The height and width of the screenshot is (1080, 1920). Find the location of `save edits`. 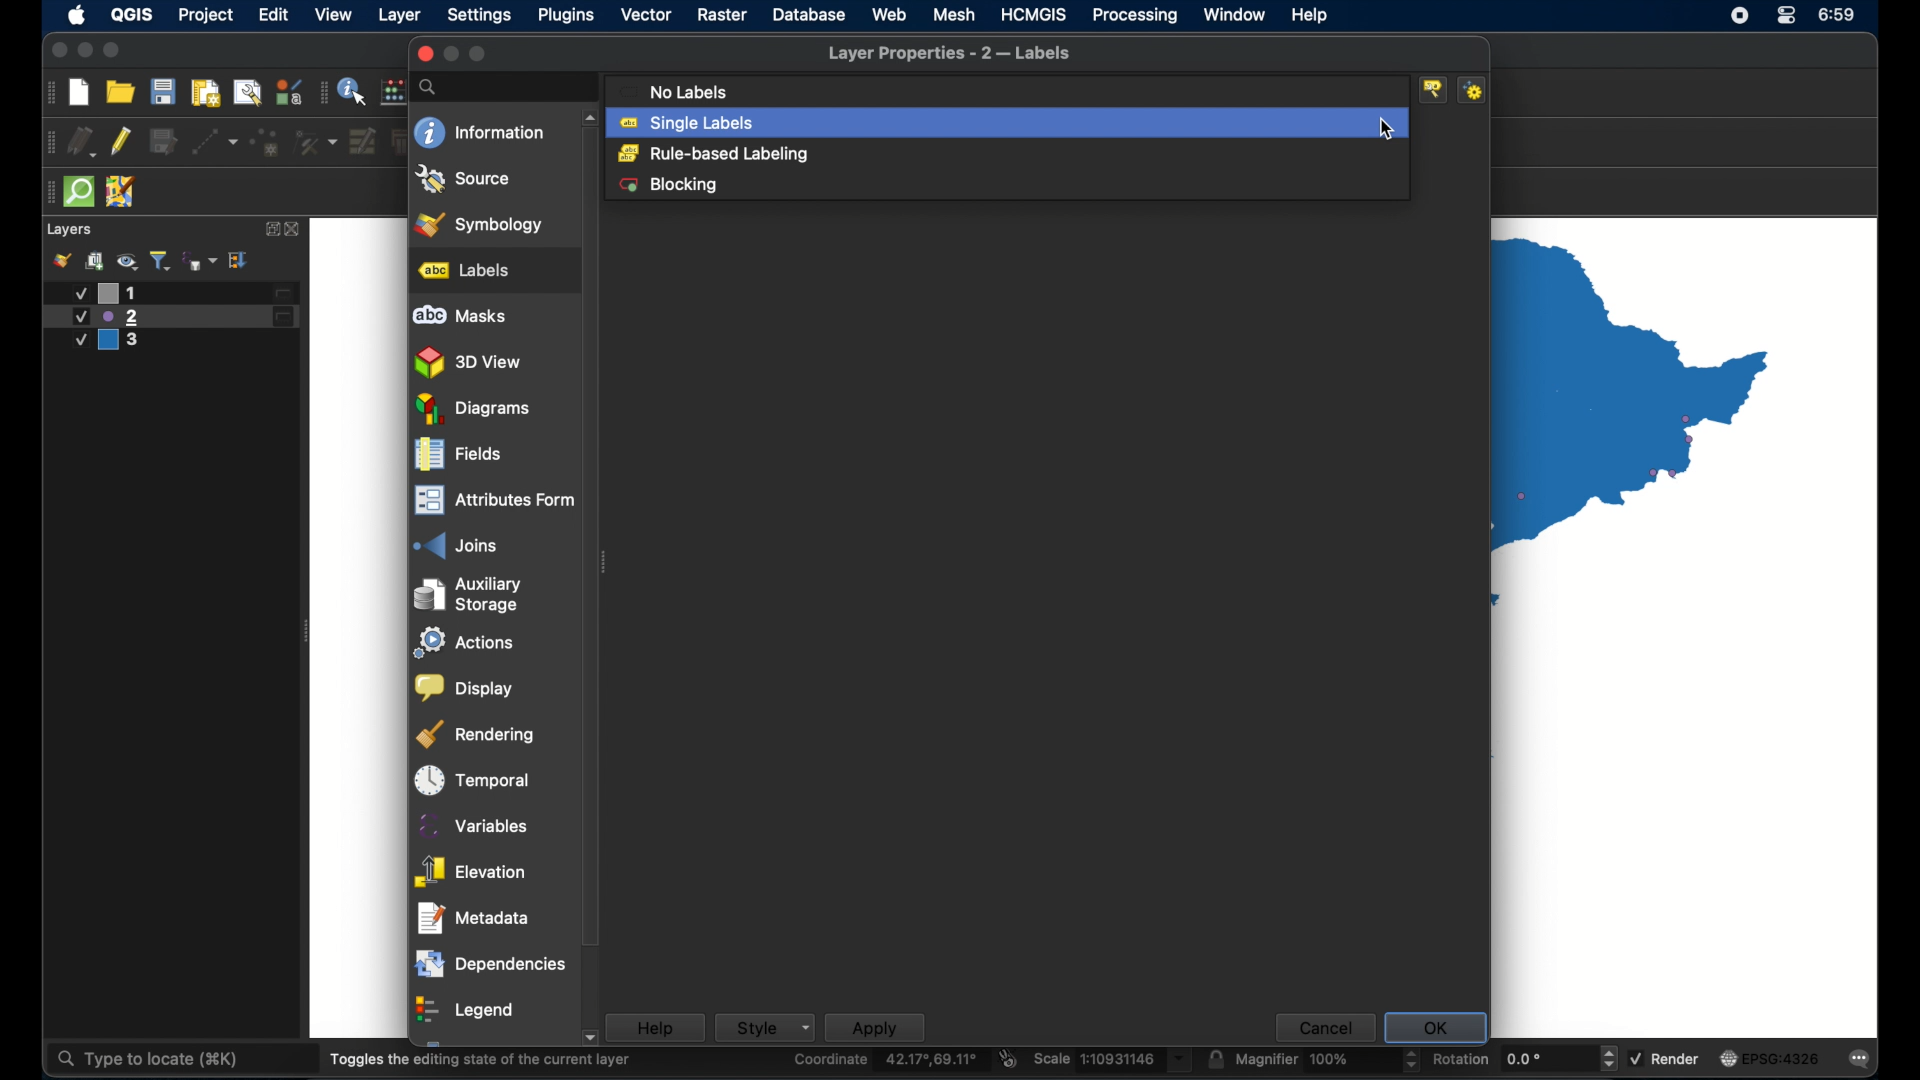

save edits is located at coordinates (163, 141).